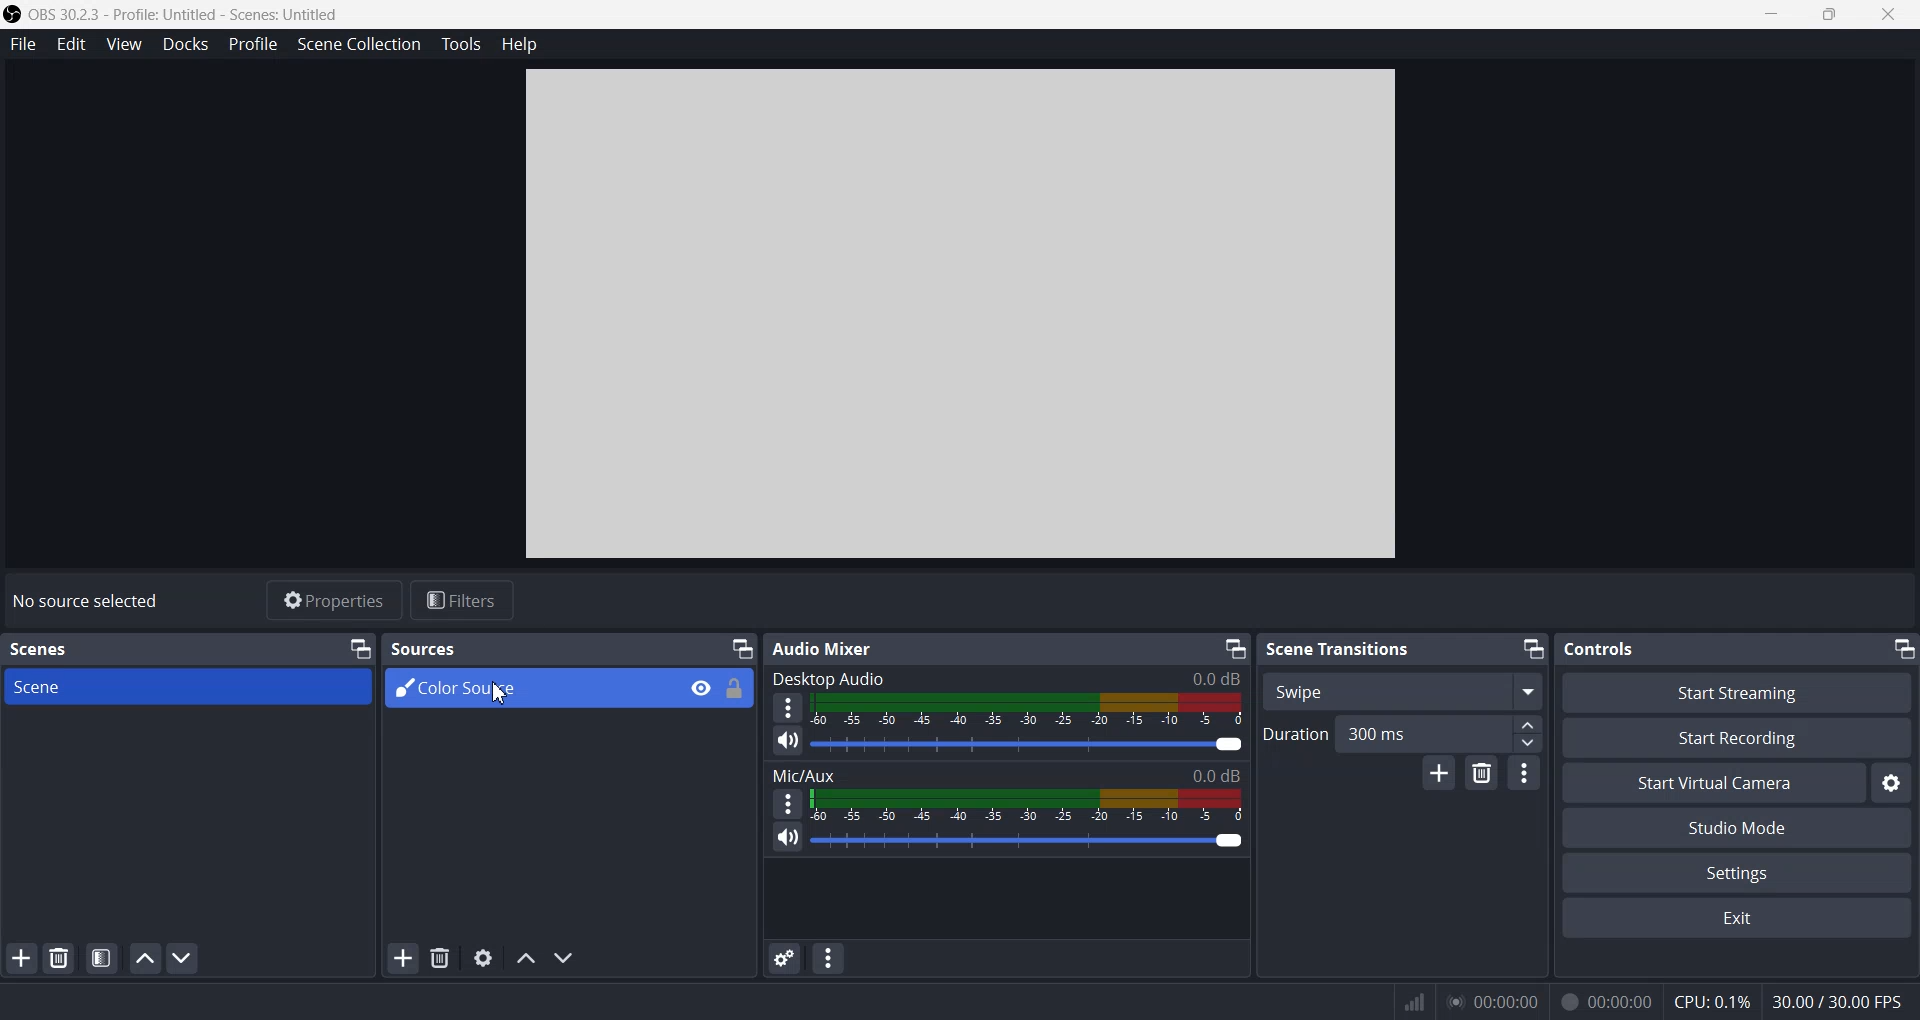 Image resolution: width=1920 pixels, height=1020 pixels. What do you see at coordinates (784, 958) in the screenshot?
I see `Advance Audio Properties` at bounding box center [784, 958].